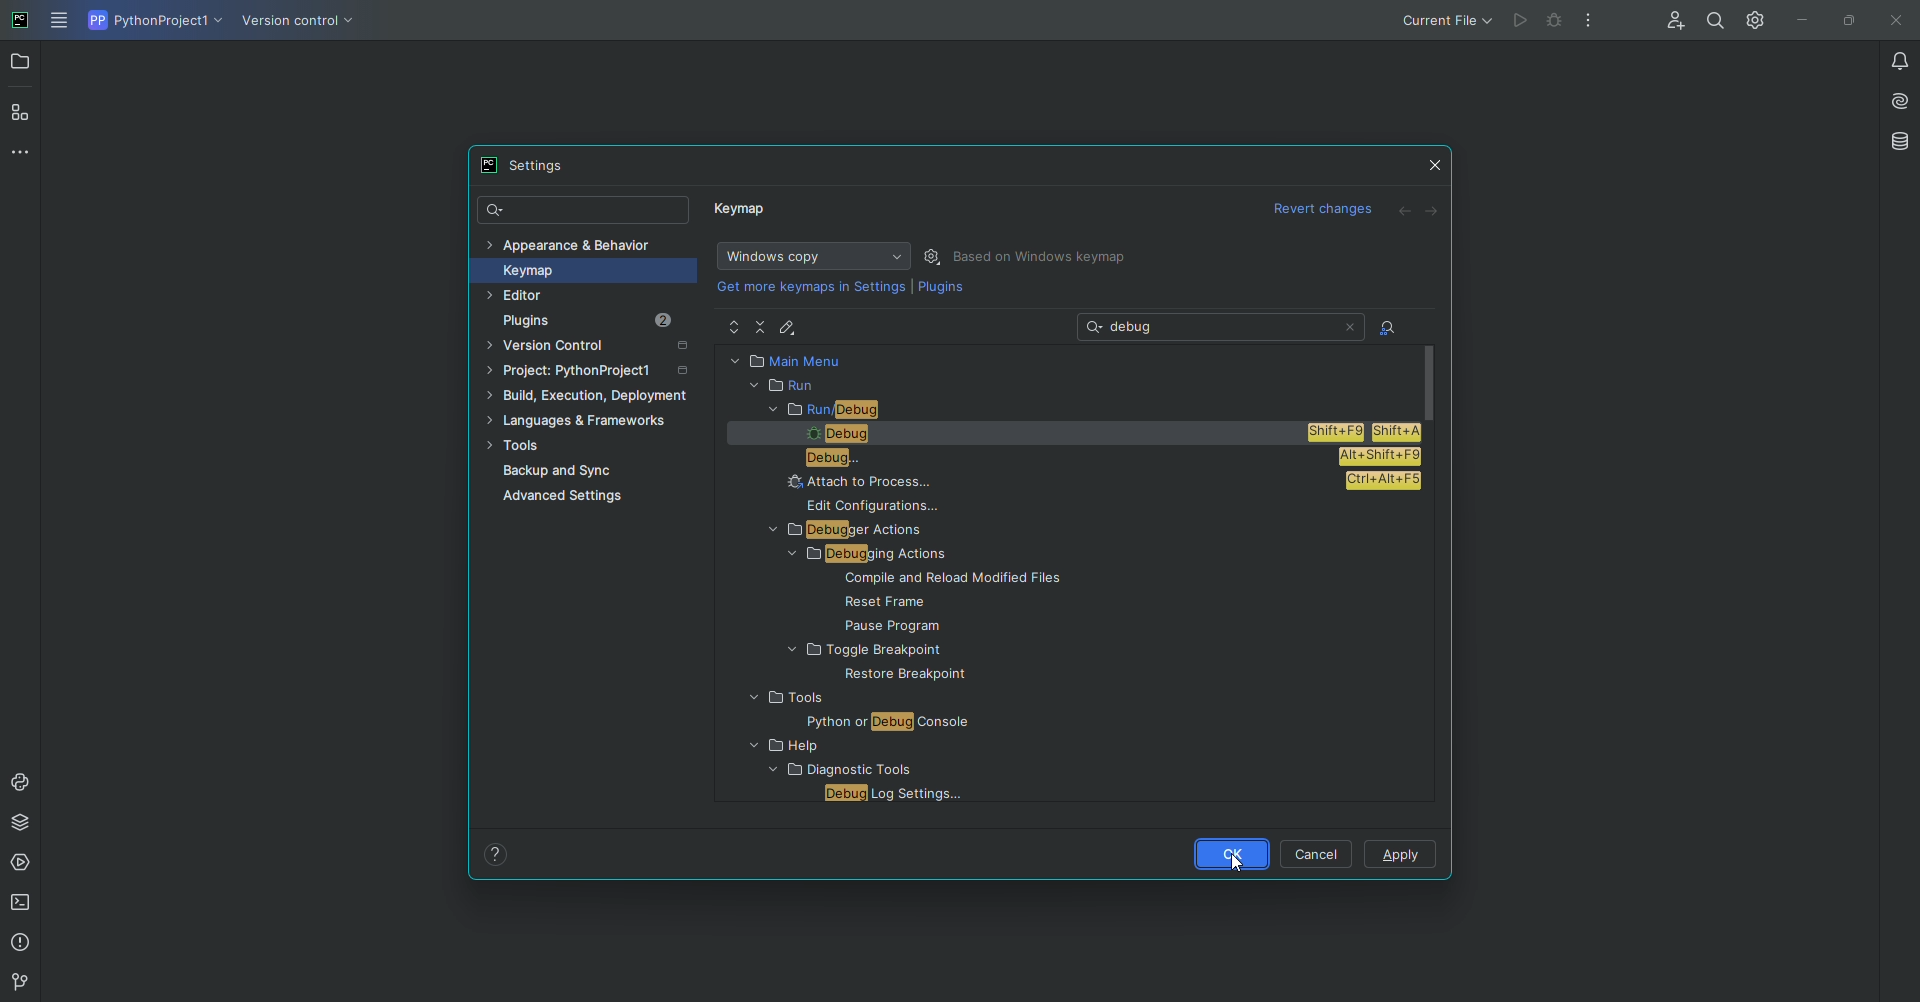  What do you see at coordinates (1520, 21) in the screenshot?
I see `Cannot run the file` at bounding box center [1520, 21].